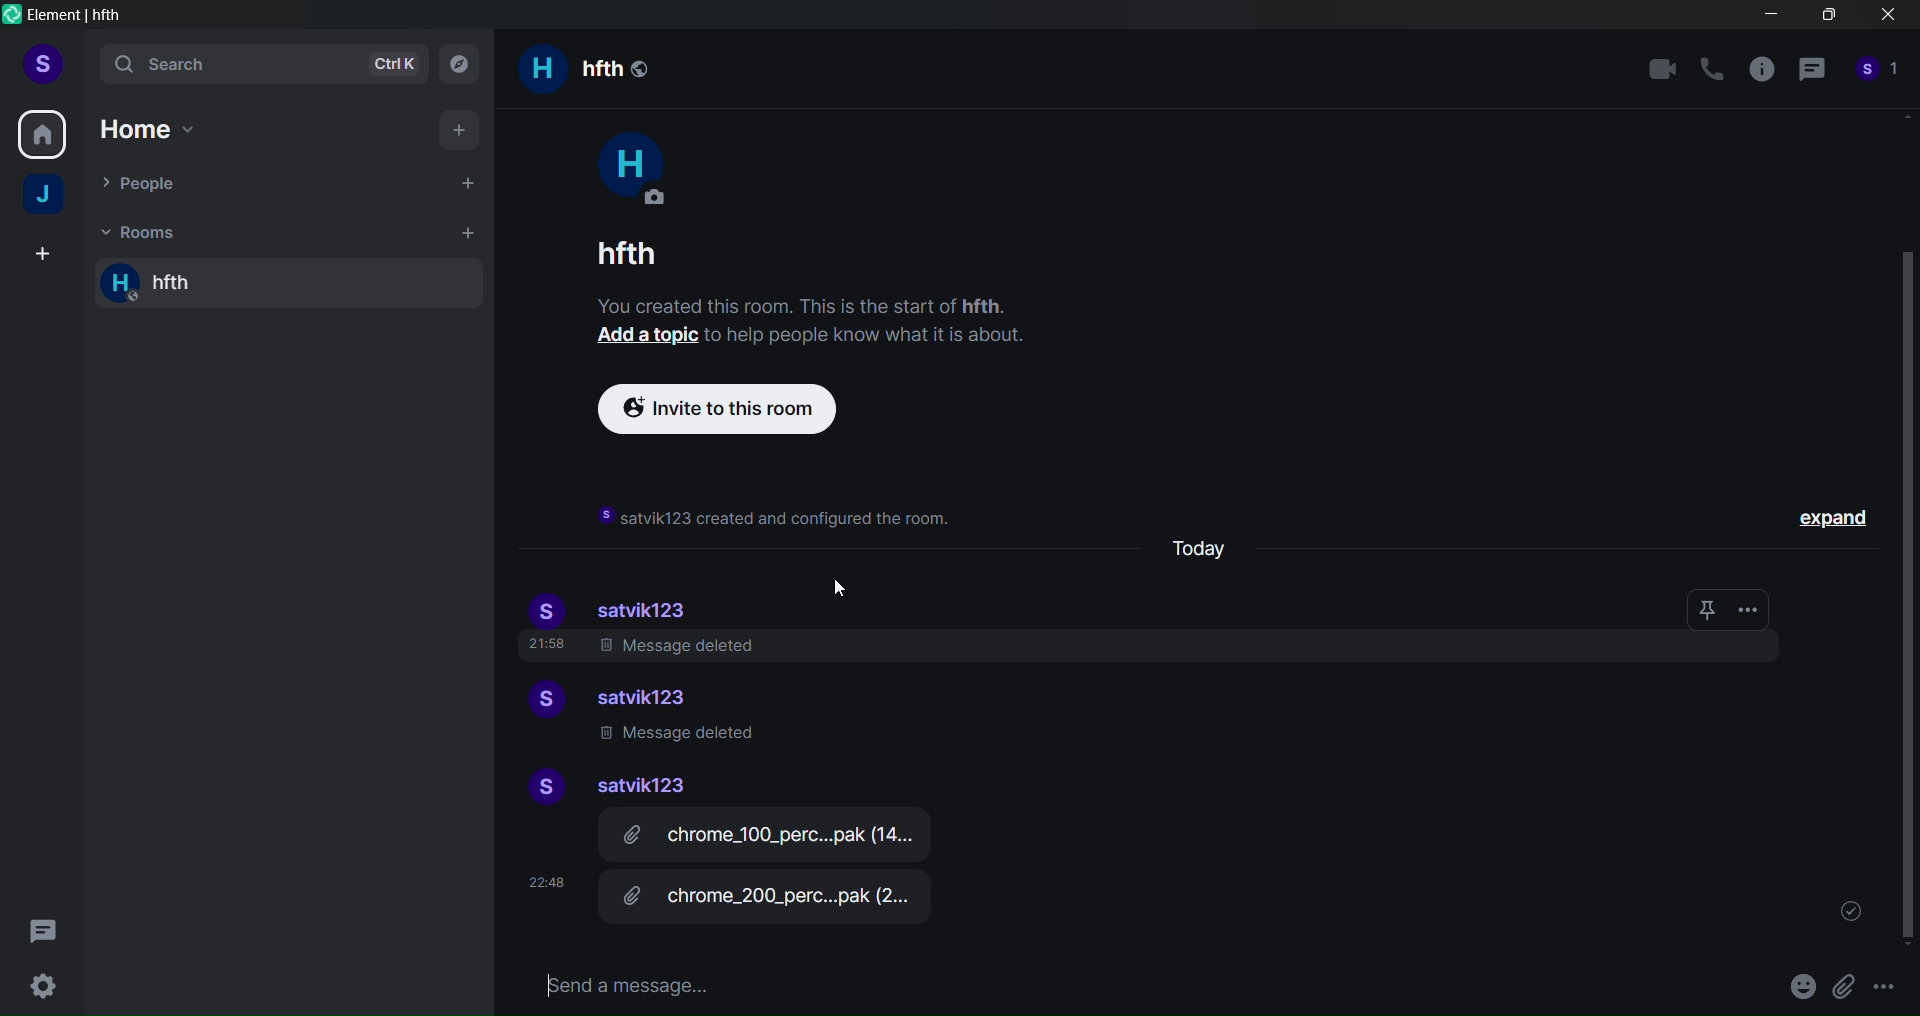 The height and width of the screenshot is (1016, 1920). What do you see at coordinates (259, 66) in the screenshot?
I see `search` at bounding box center [259, 66].